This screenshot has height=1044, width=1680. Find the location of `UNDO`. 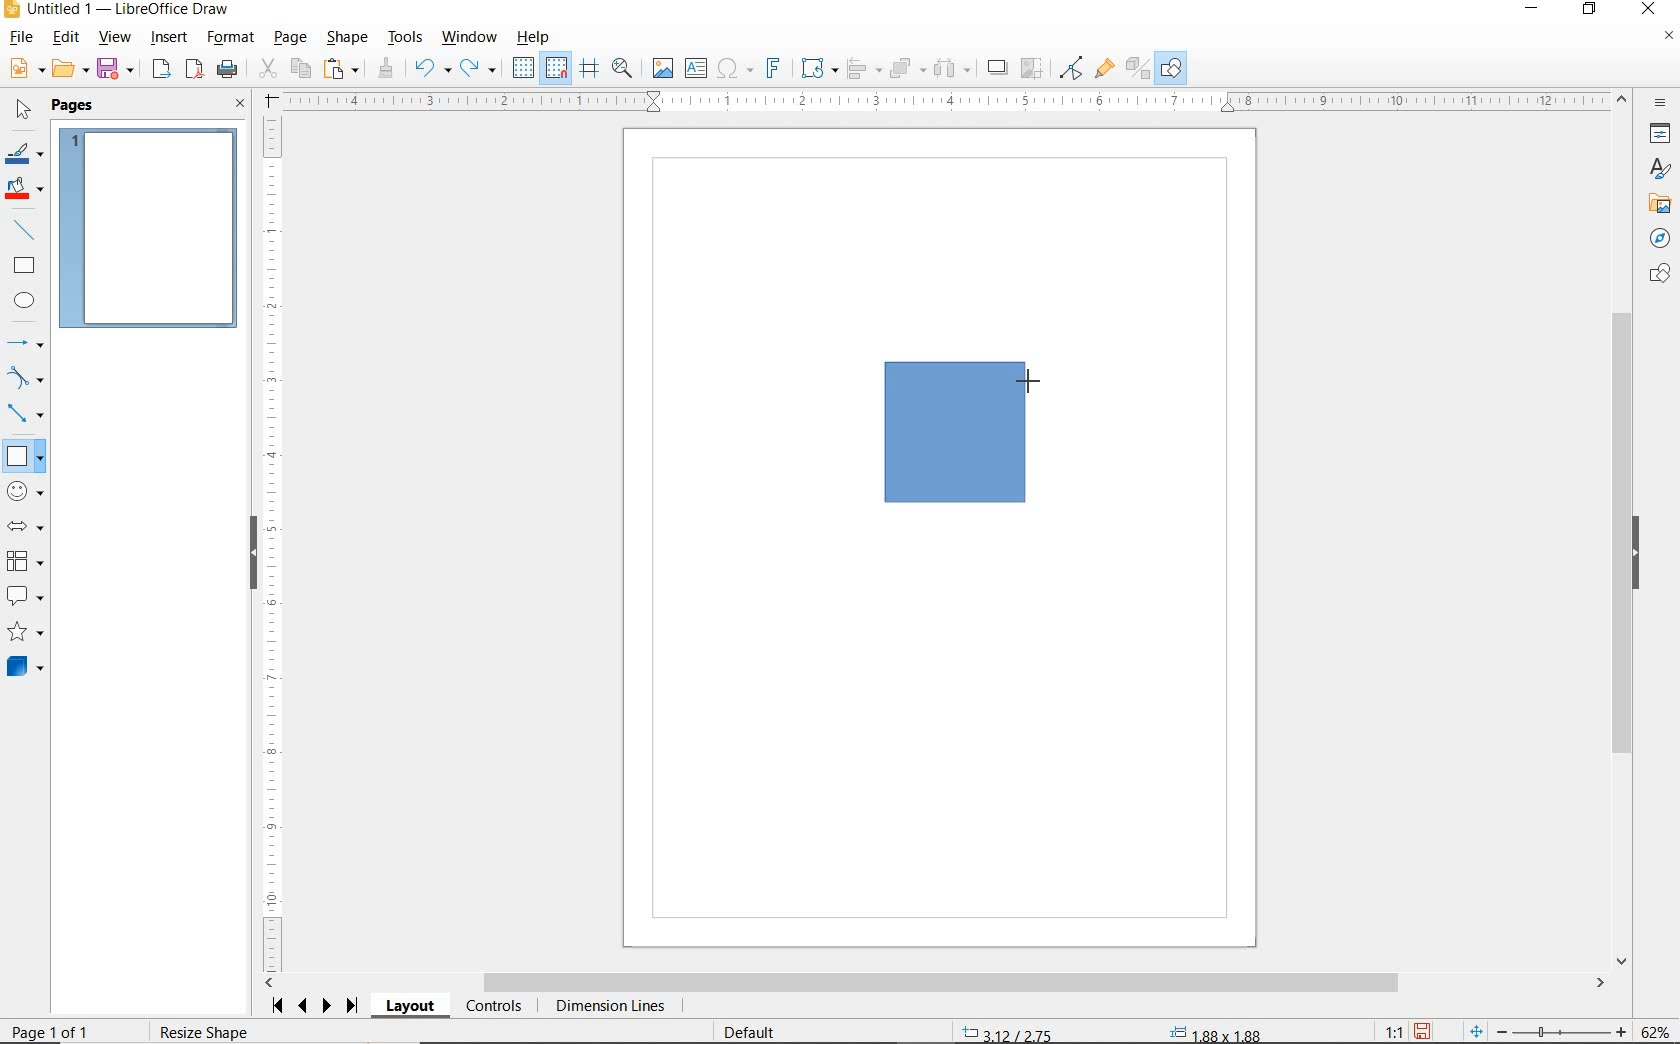

UNDO is located at coordinates (433, 70).